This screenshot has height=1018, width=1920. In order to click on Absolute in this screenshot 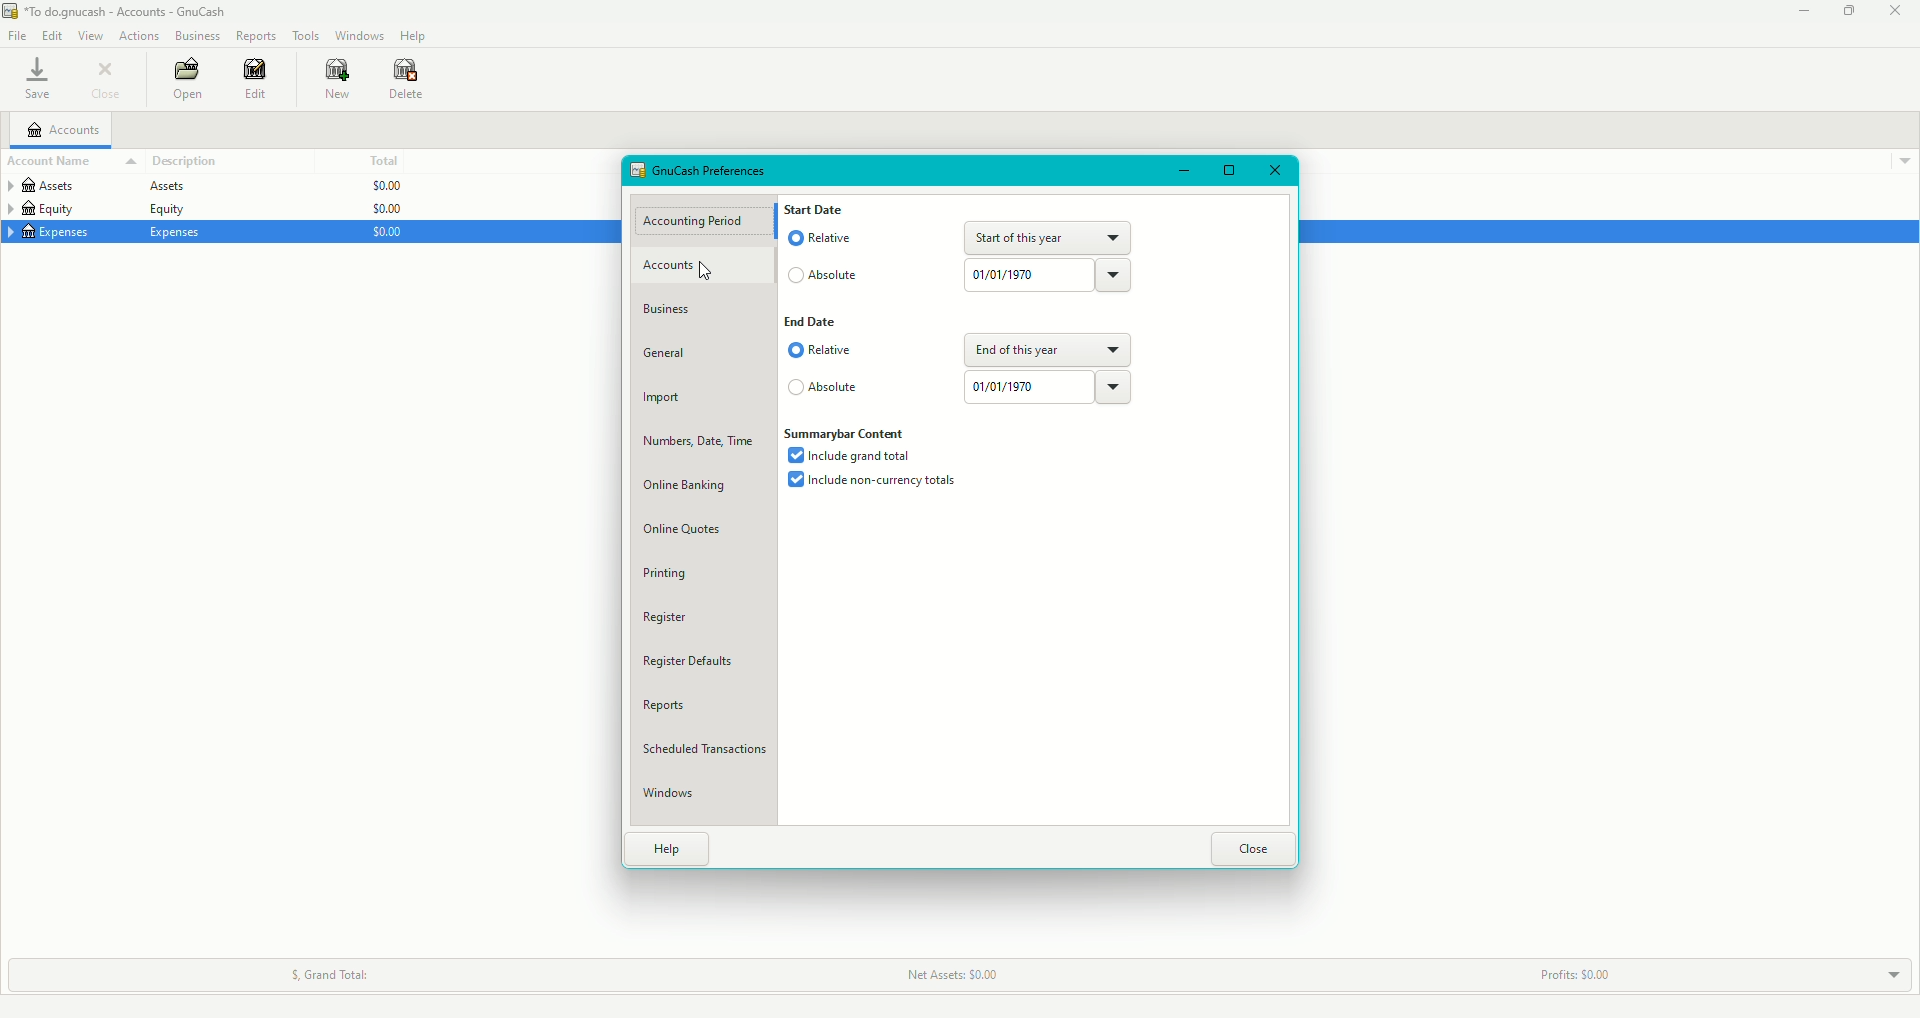, I will do `click(825, 280)`.